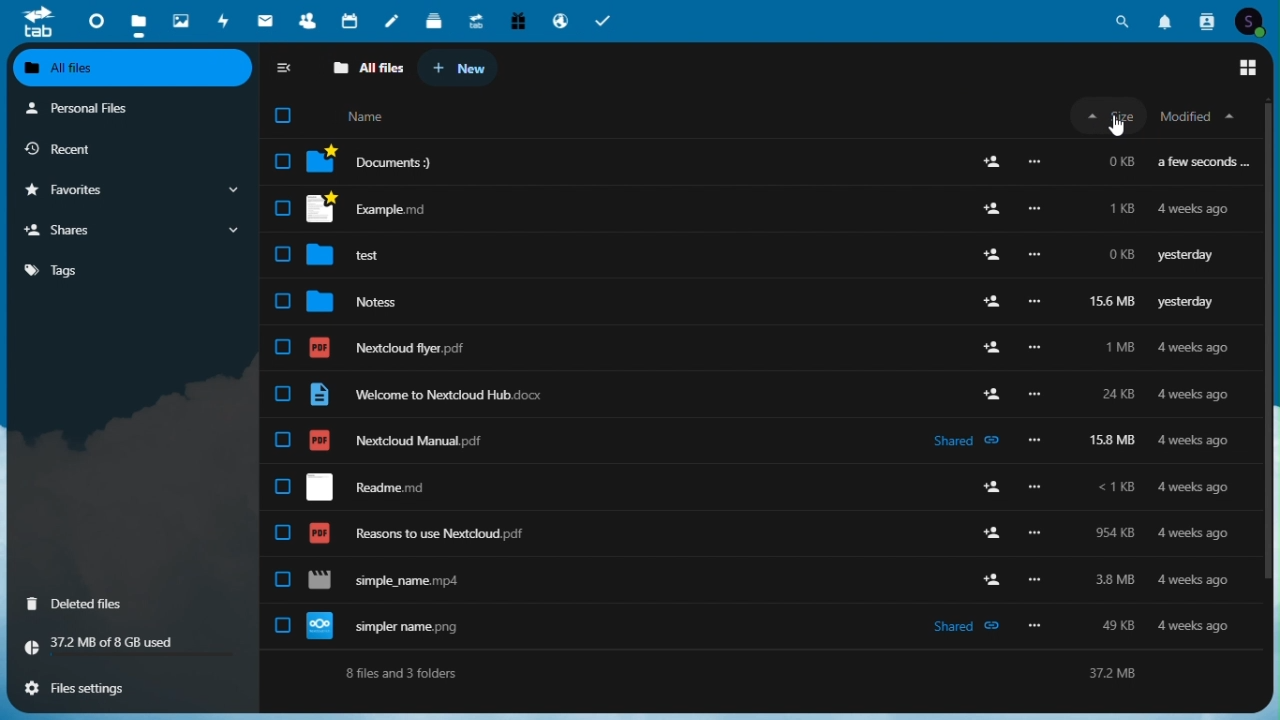  Describe the element at coordinates (1167, 19) in the screenshot. I see `Notifications` at that location.